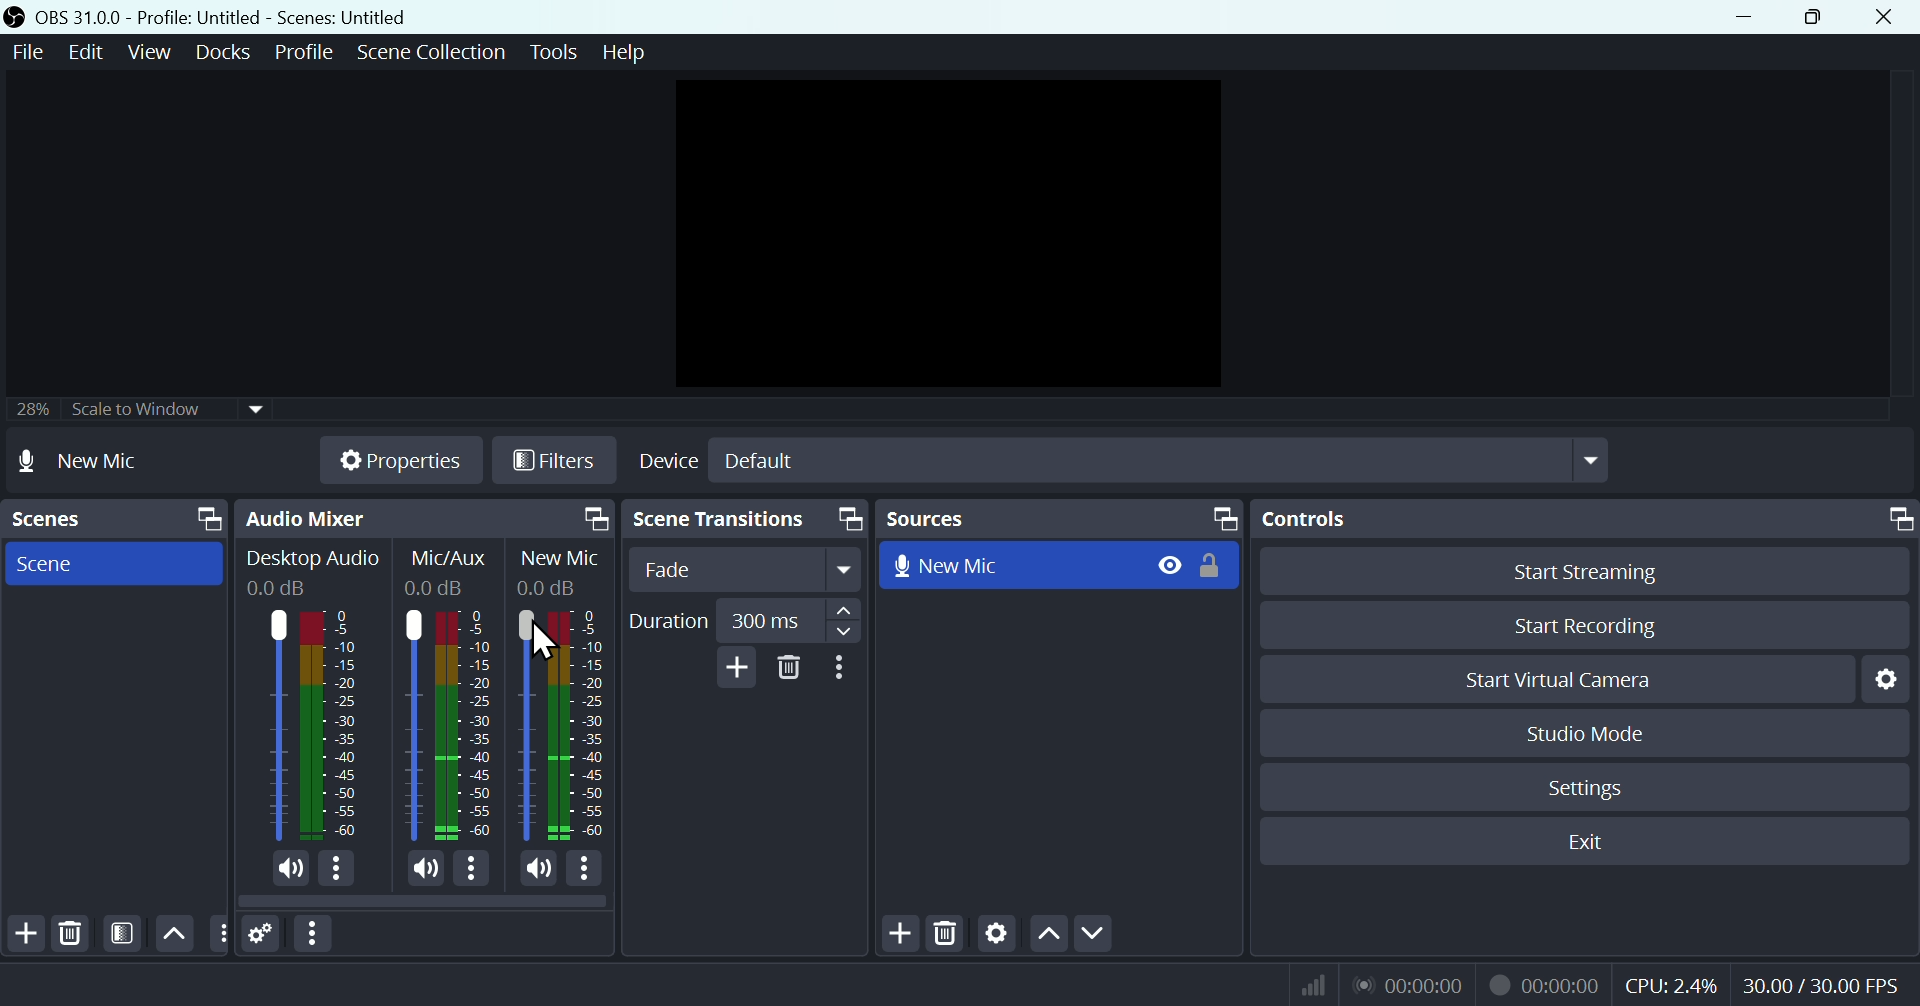  Describe the element at coordinates (119, 933) in the screenshot. I see `FILTER` at that location.